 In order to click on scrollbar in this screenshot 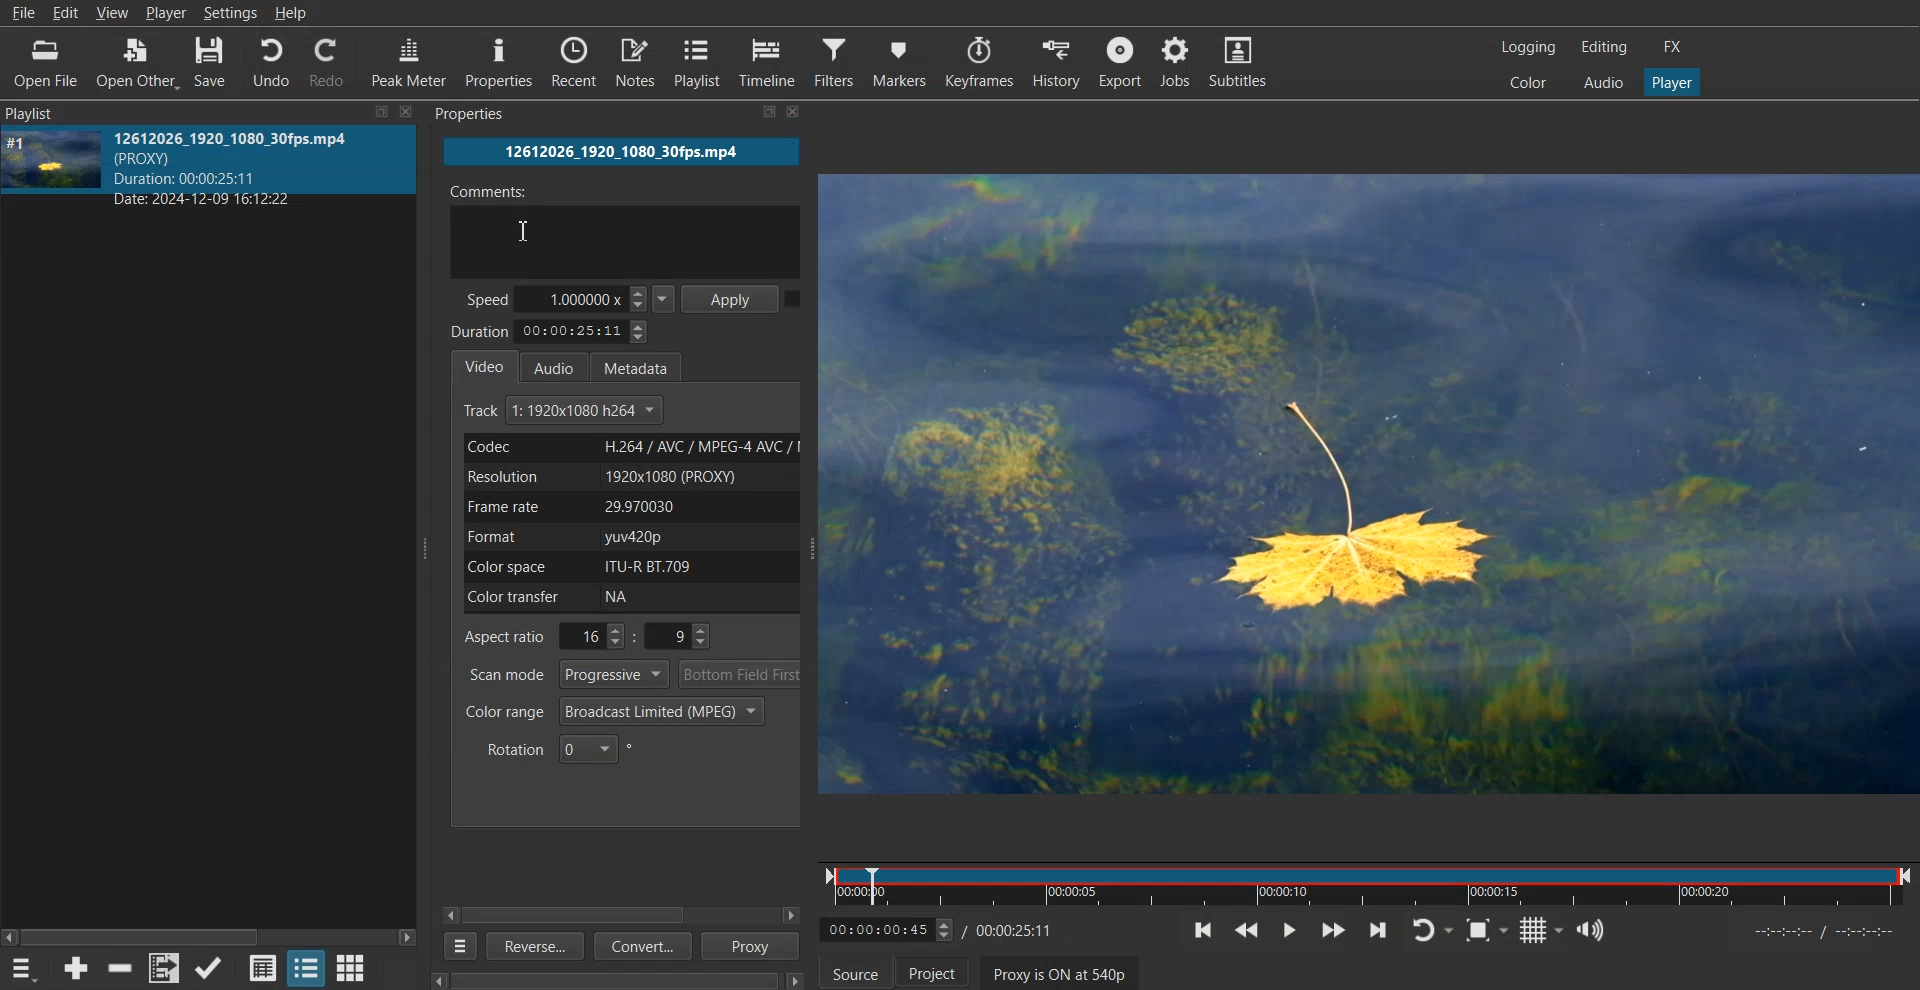, I will do `click(209, 930)`.